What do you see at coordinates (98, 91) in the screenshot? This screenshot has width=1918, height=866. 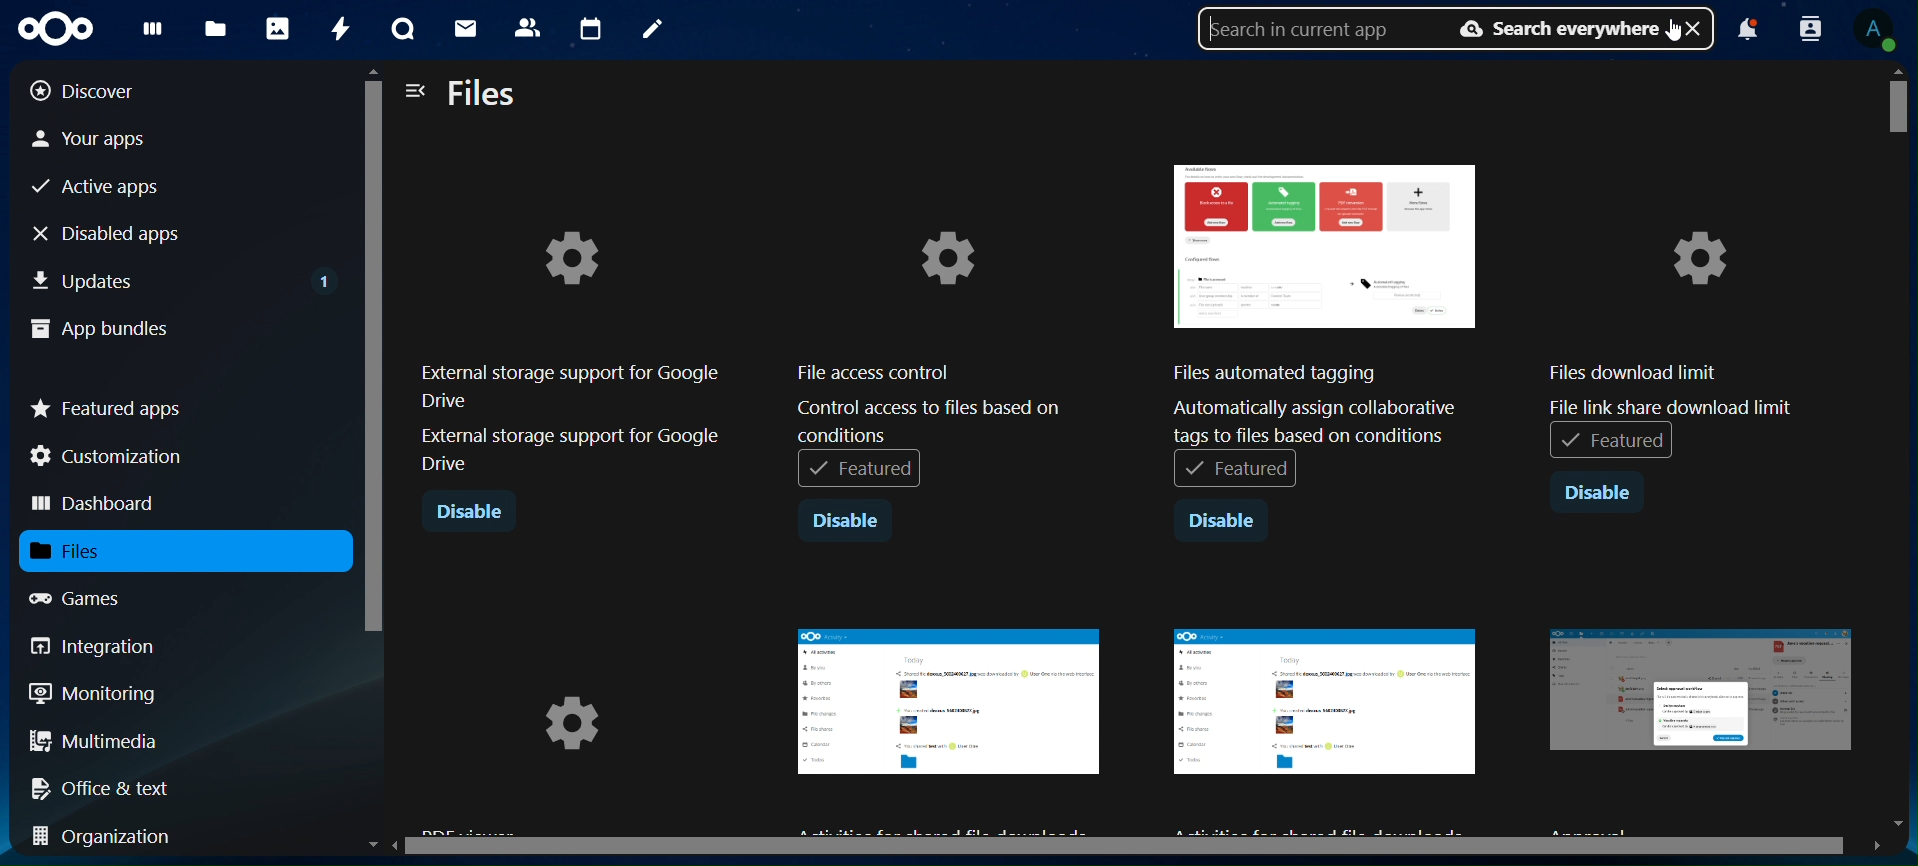 I see `discover` at bounding box center [98, 91].